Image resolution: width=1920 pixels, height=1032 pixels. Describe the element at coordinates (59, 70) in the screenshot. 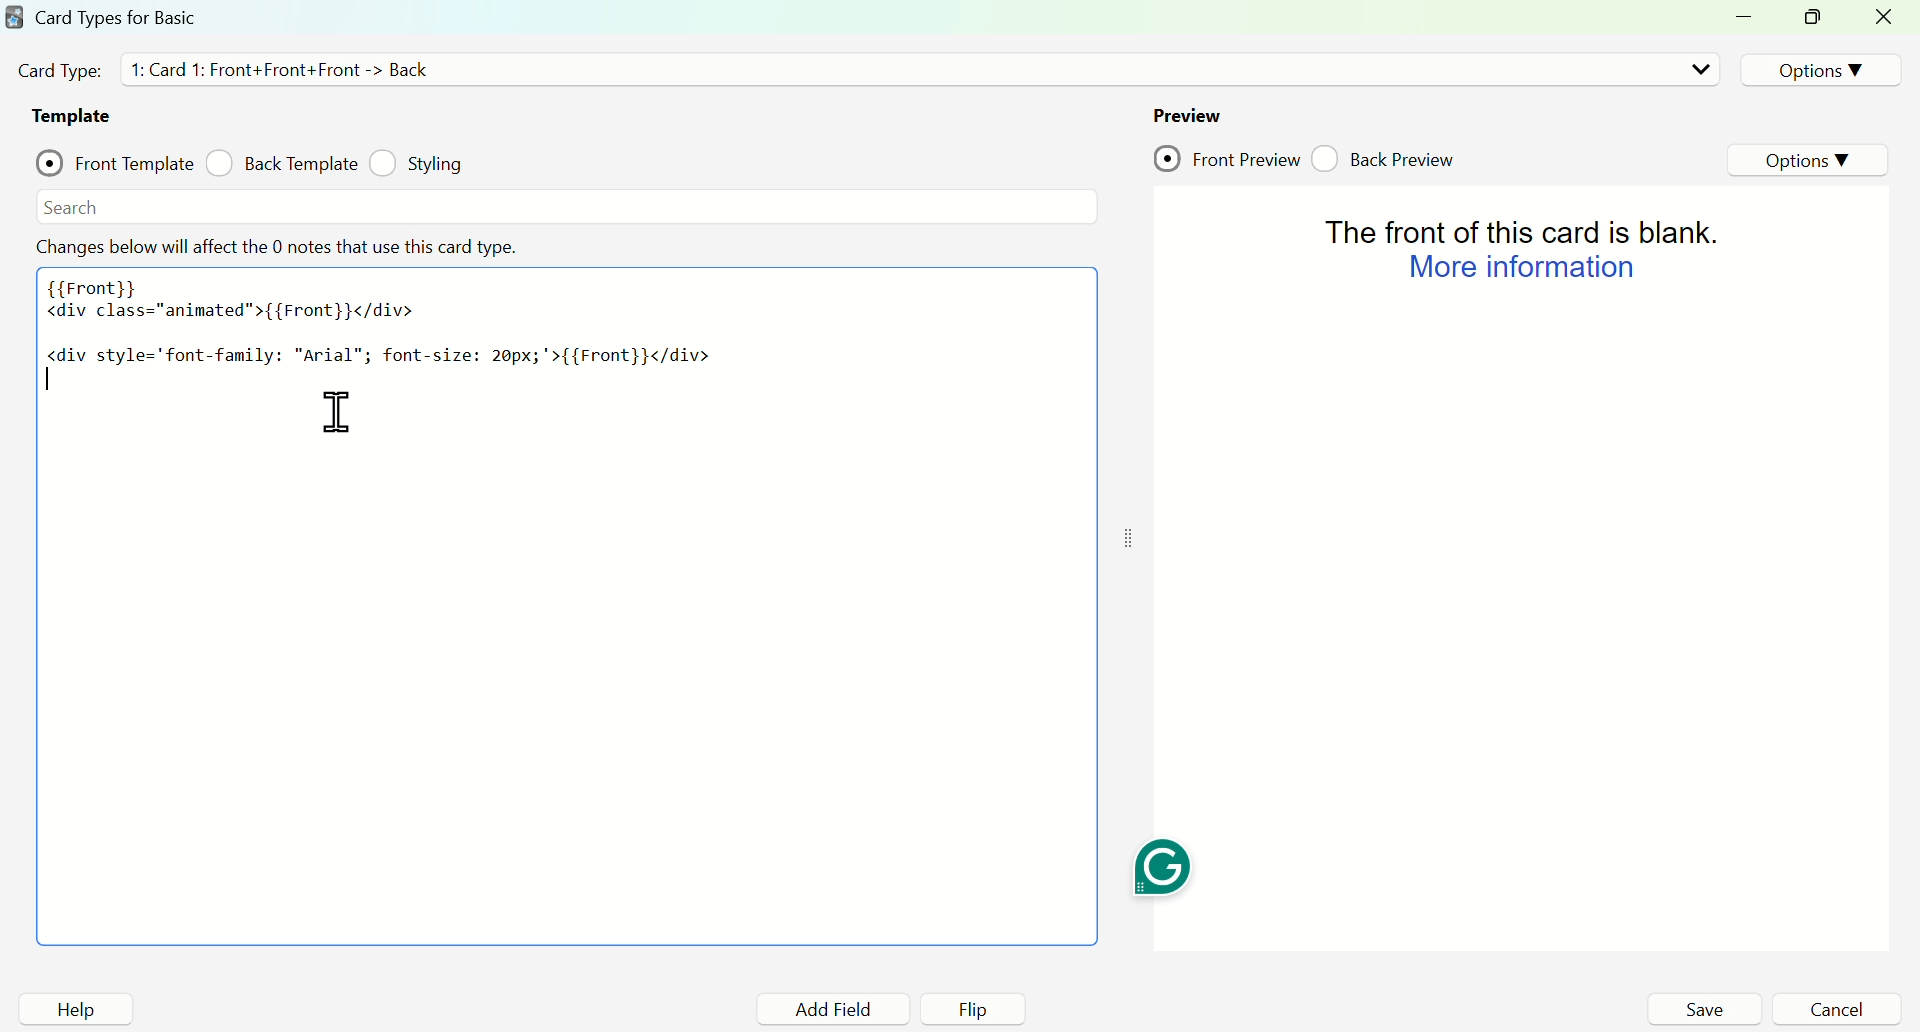

I see `Card Type` at that location.